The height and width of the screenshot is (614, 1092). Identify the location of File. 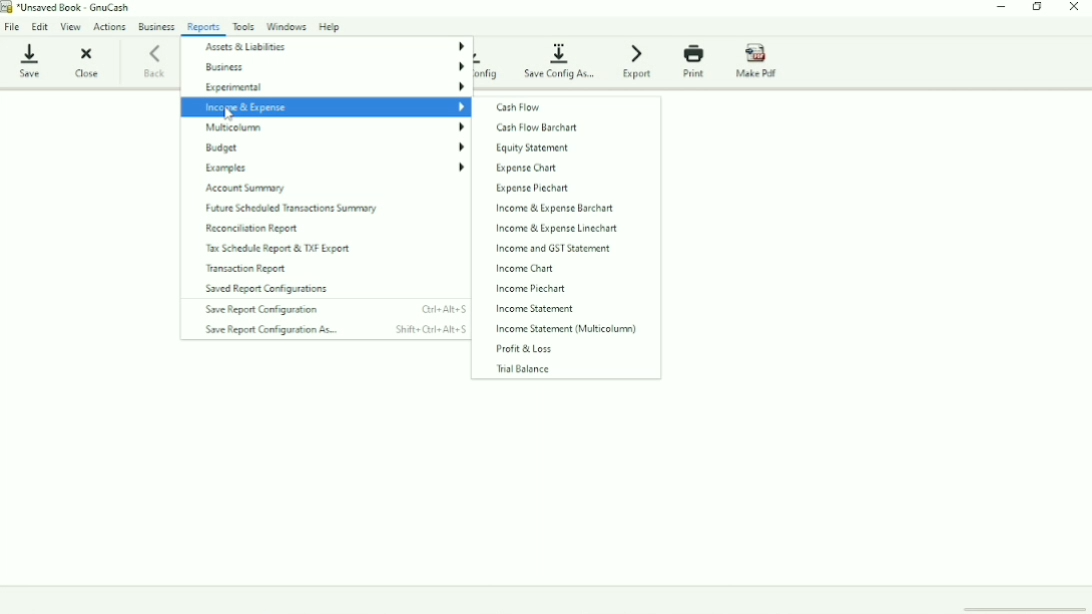
(13, 25).